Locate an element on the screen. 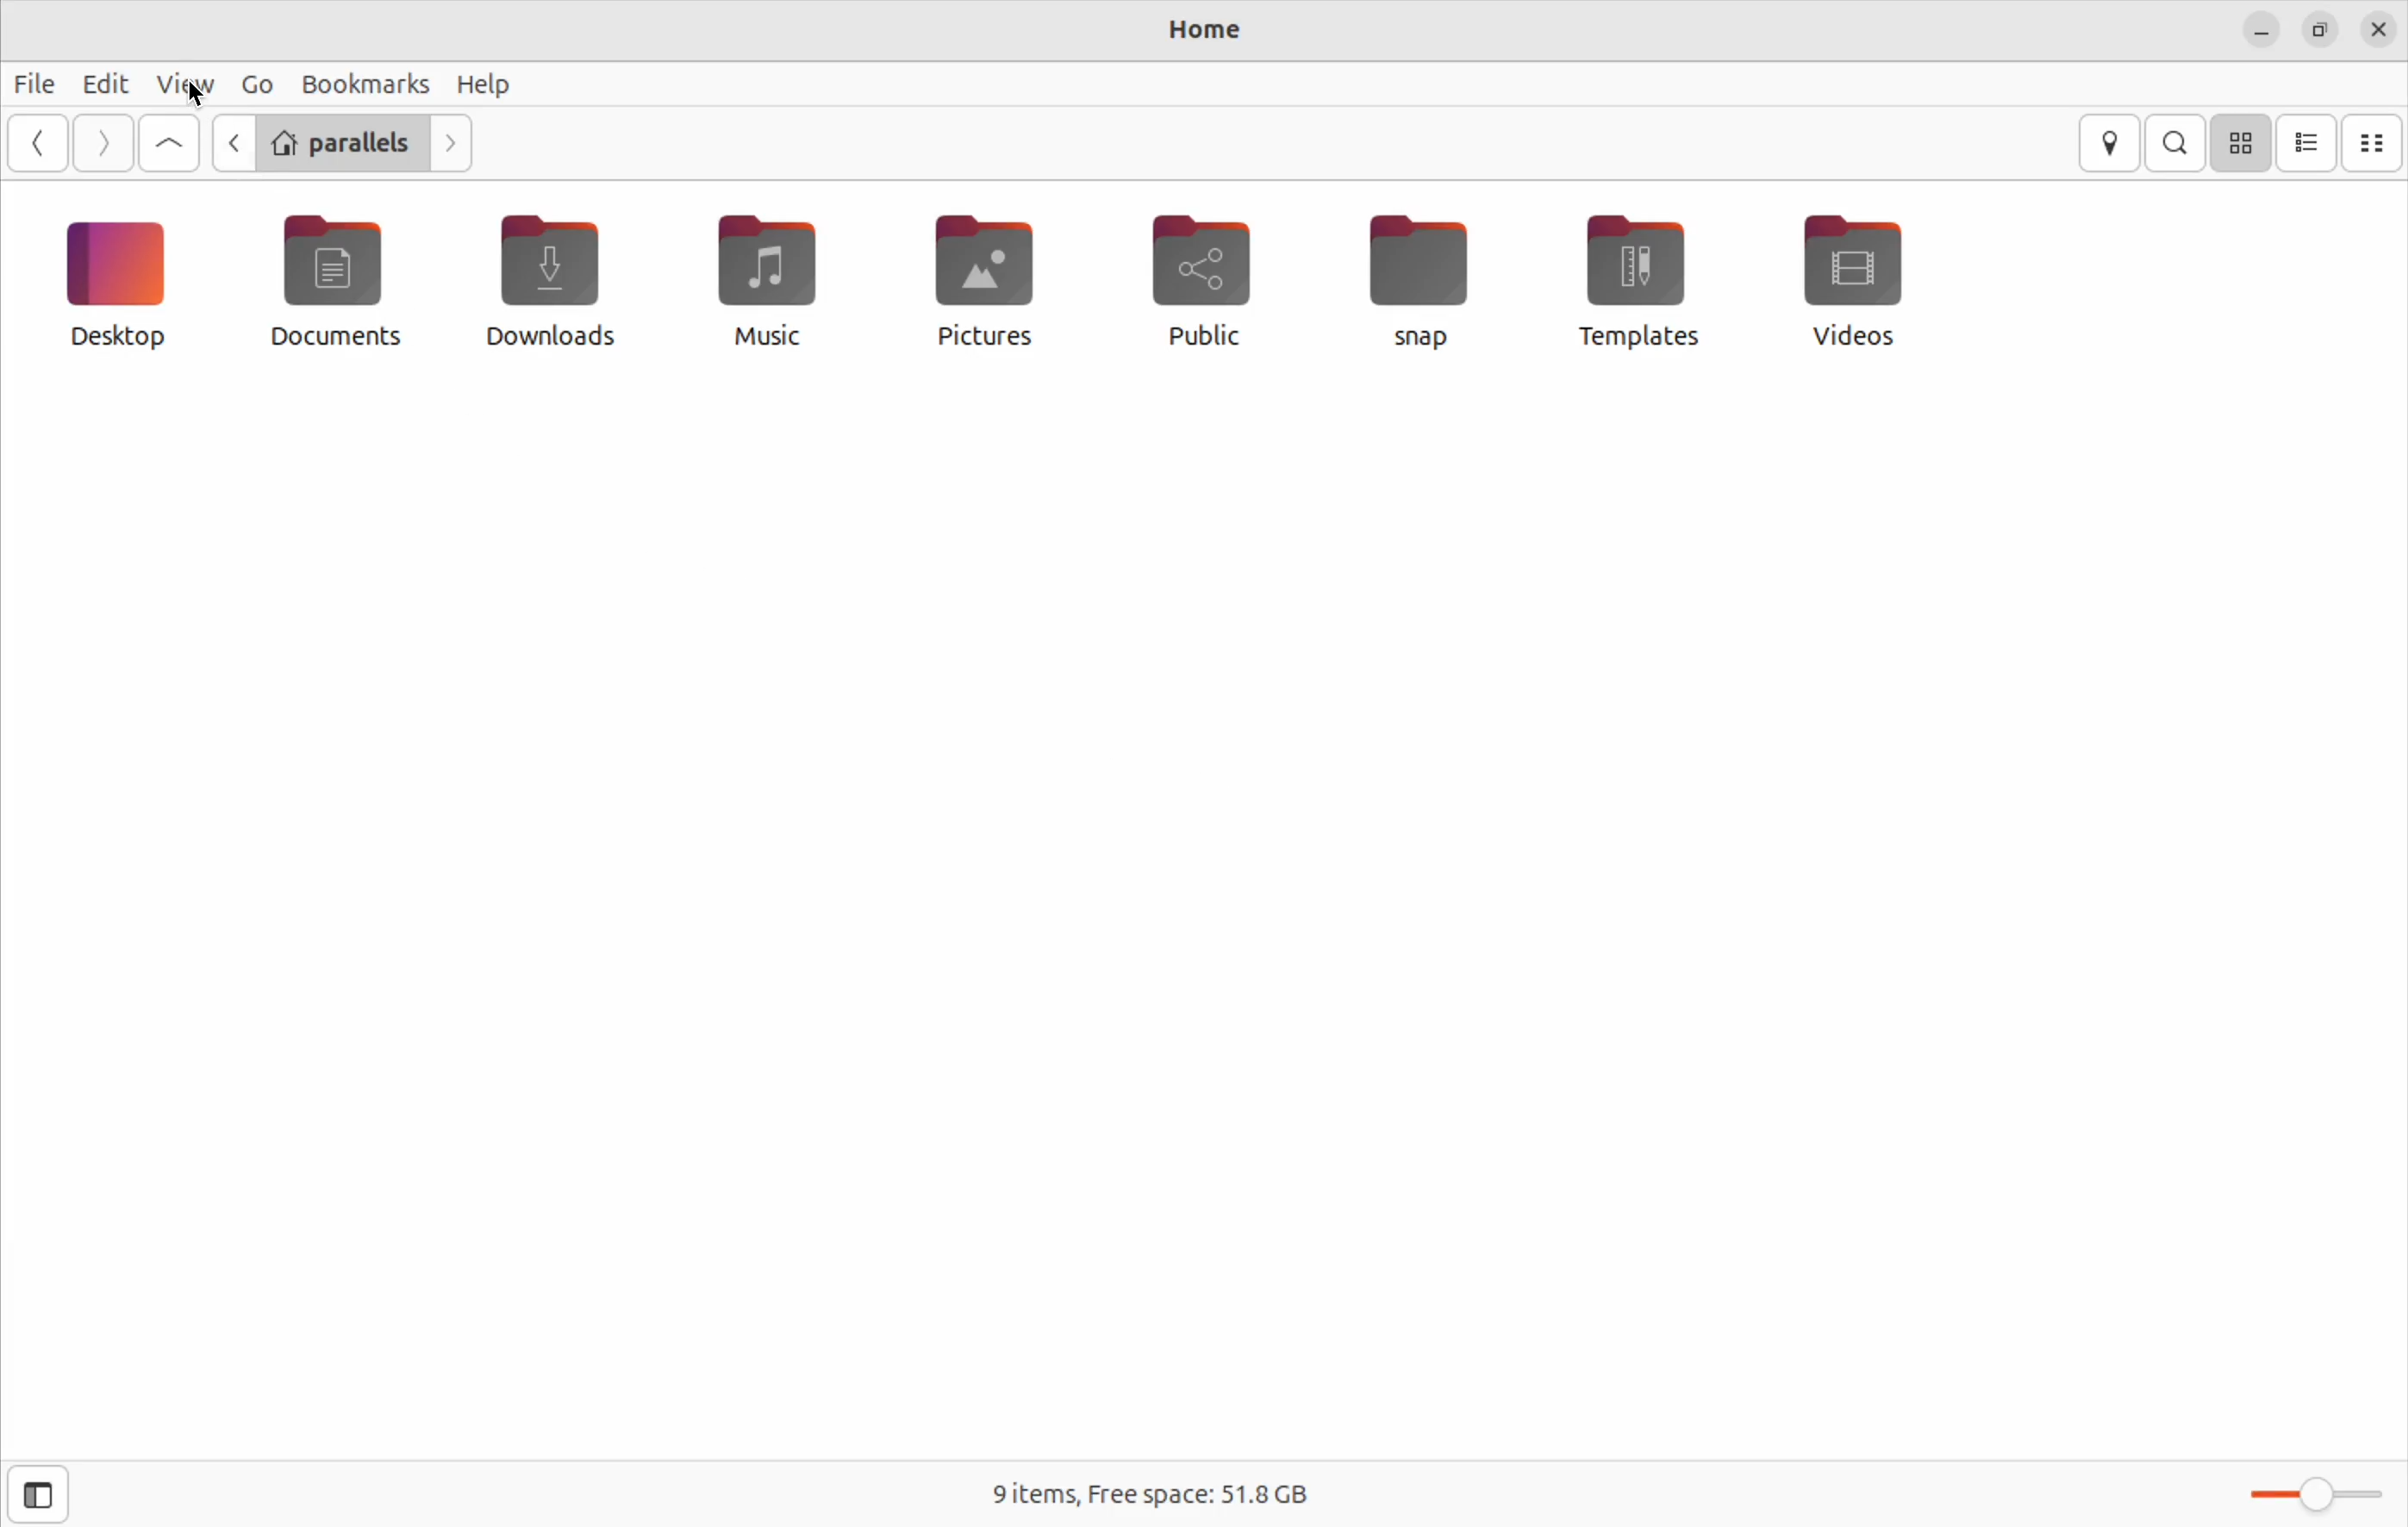 The width and height of the screenshot is (2408, 1527). opens side bar is located at coordinates (41, 1492).